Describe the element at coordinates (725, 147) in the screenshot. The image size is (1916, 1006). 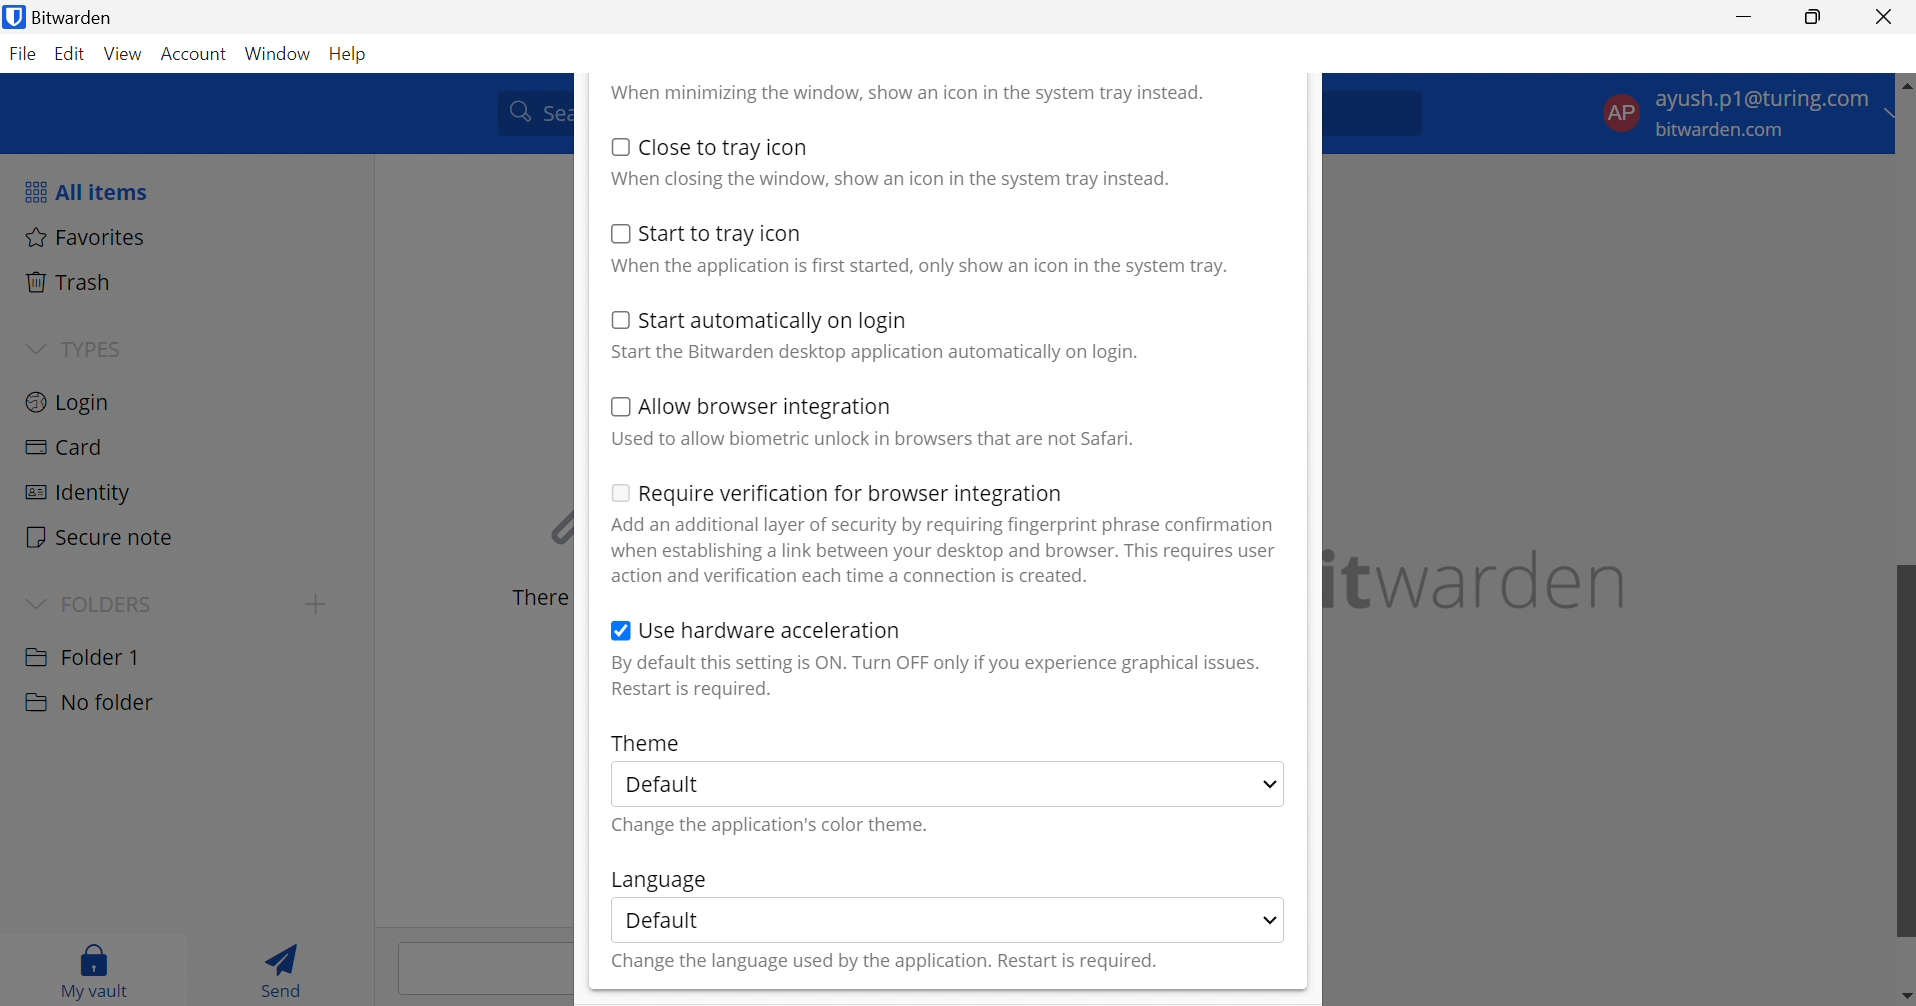
I see `Close to tray icon` at that location.